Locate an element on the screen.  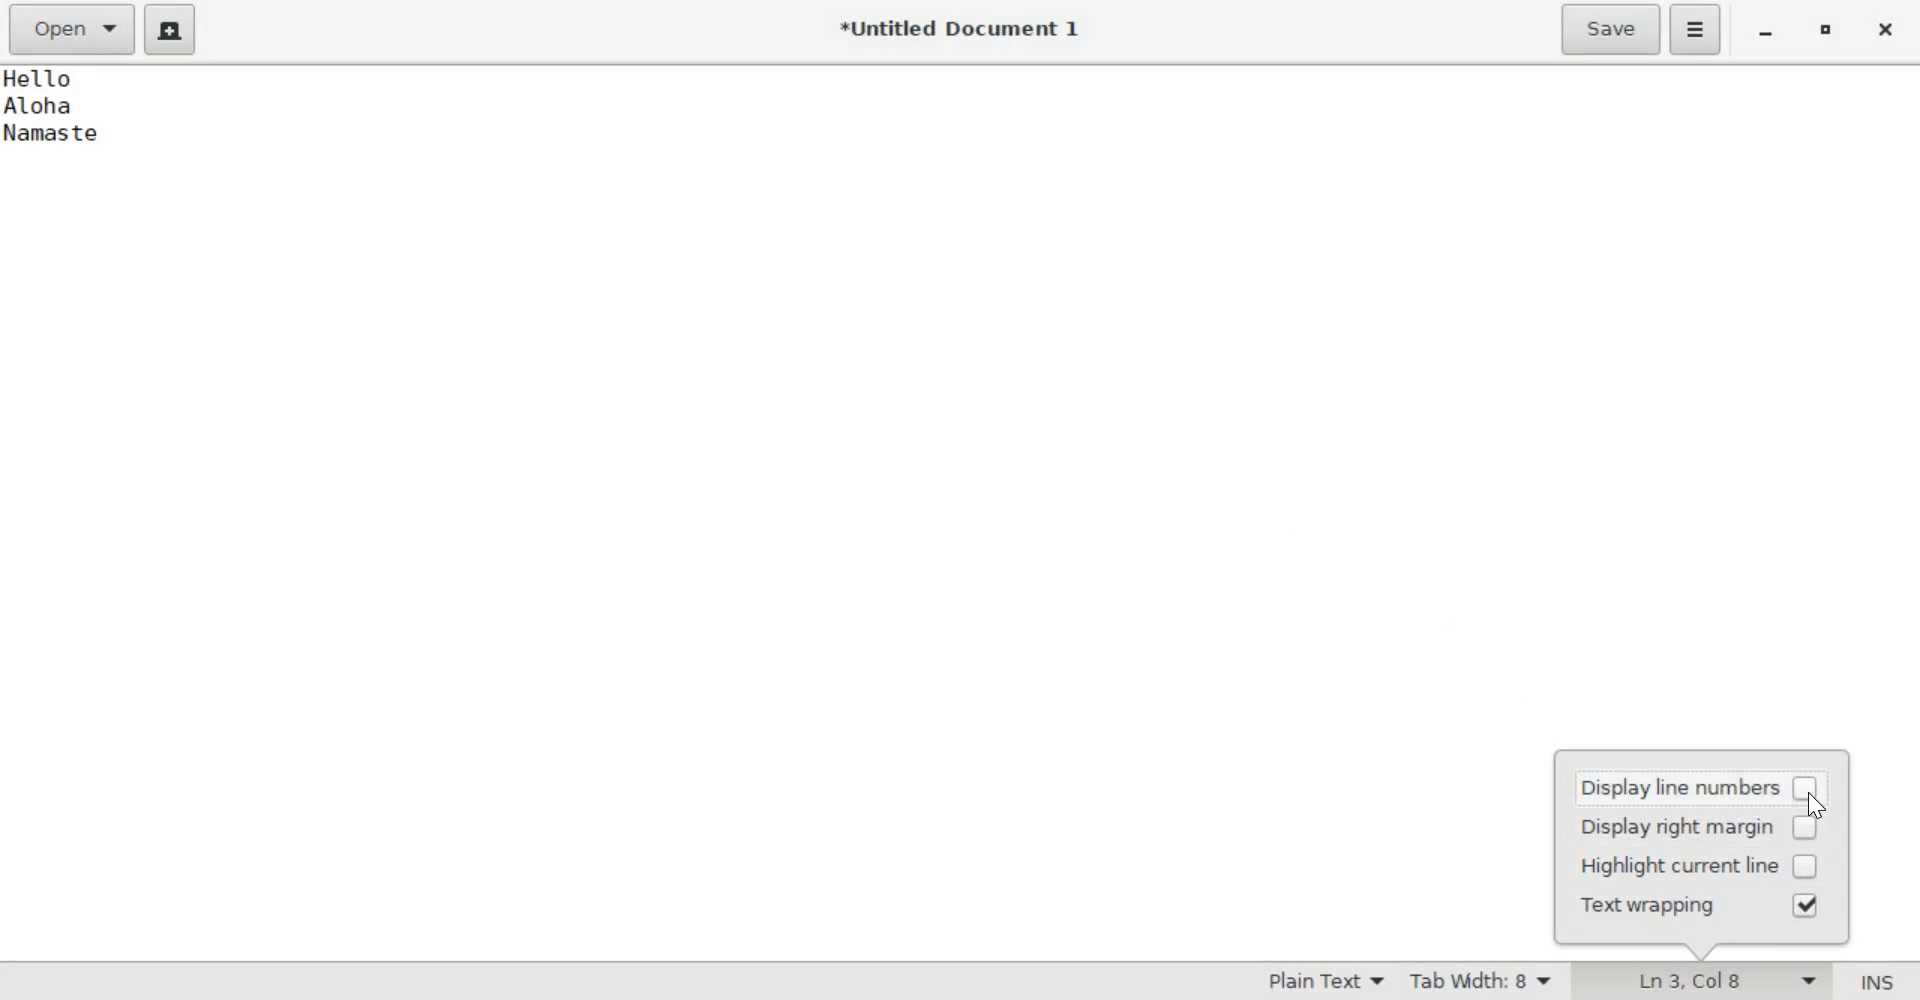
Text is located at coordinates (98, 131).